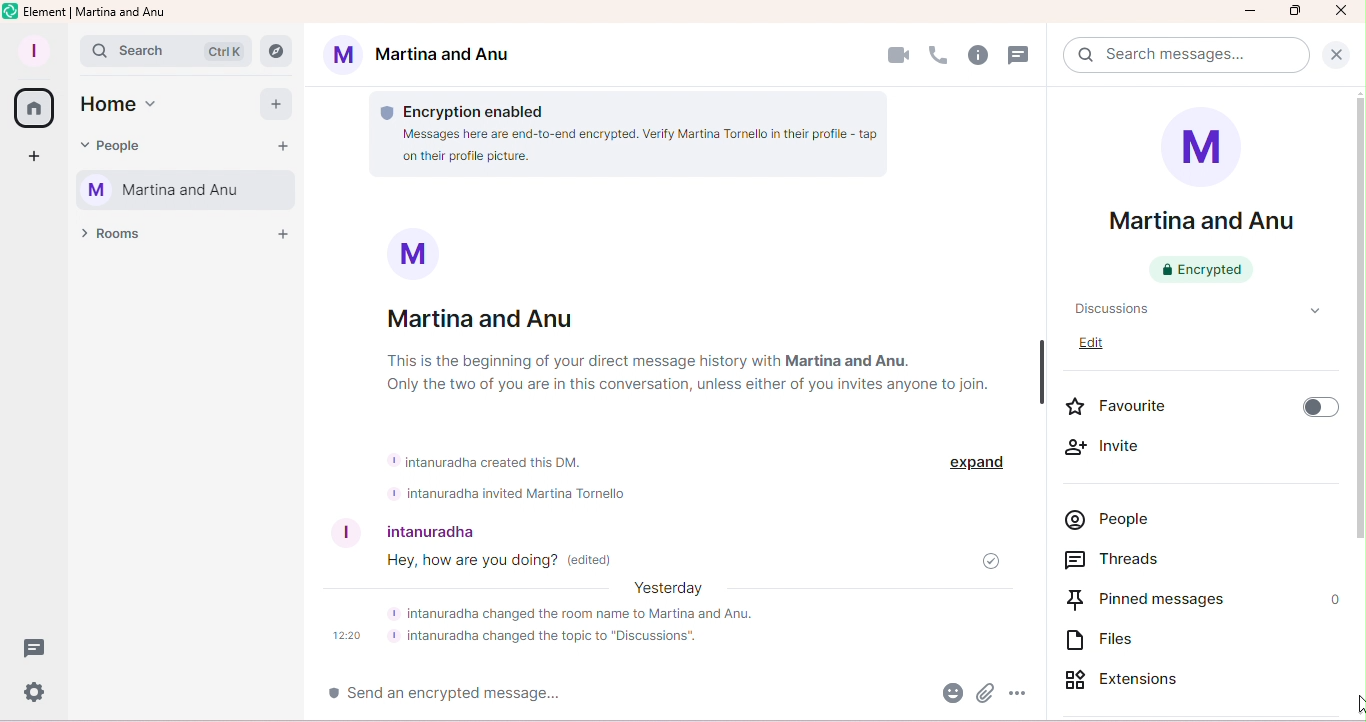  I want to click on Create a space, so click(38, 160).